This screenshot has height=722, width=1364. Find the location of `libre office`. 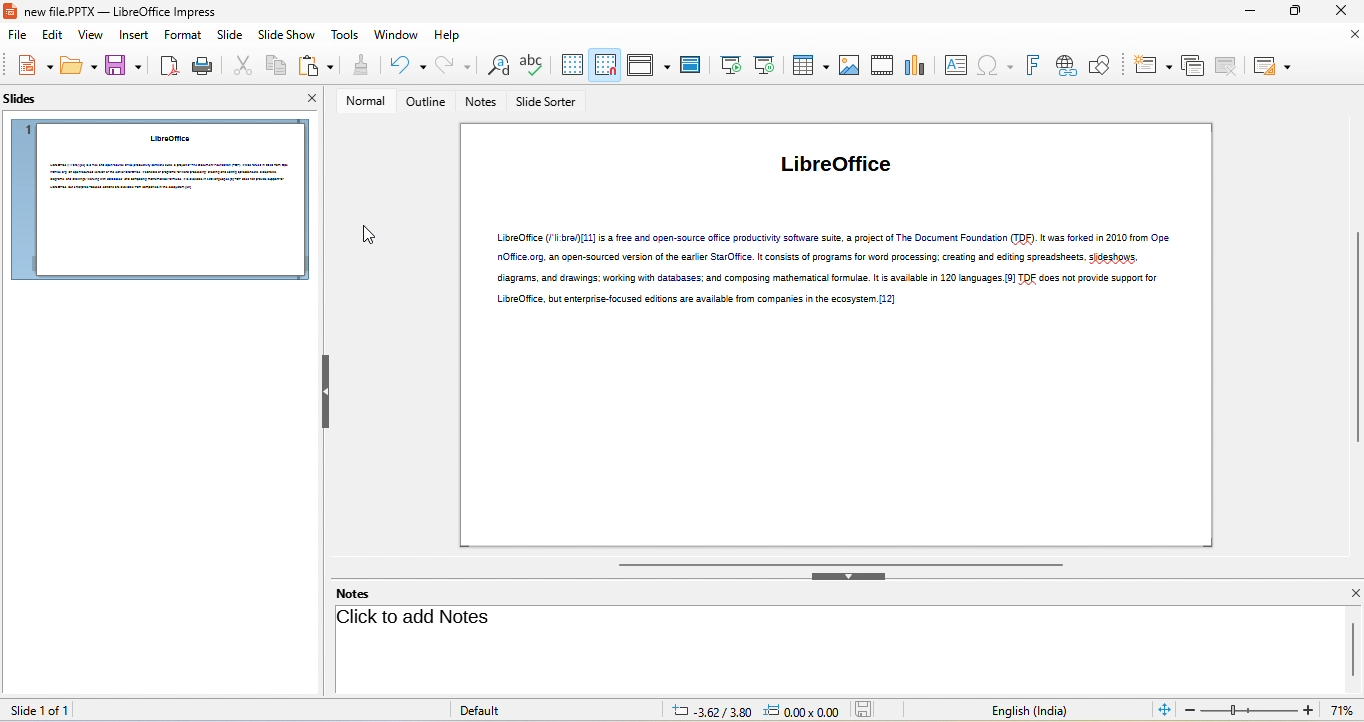

libre office is located at coordinates (844, 170).